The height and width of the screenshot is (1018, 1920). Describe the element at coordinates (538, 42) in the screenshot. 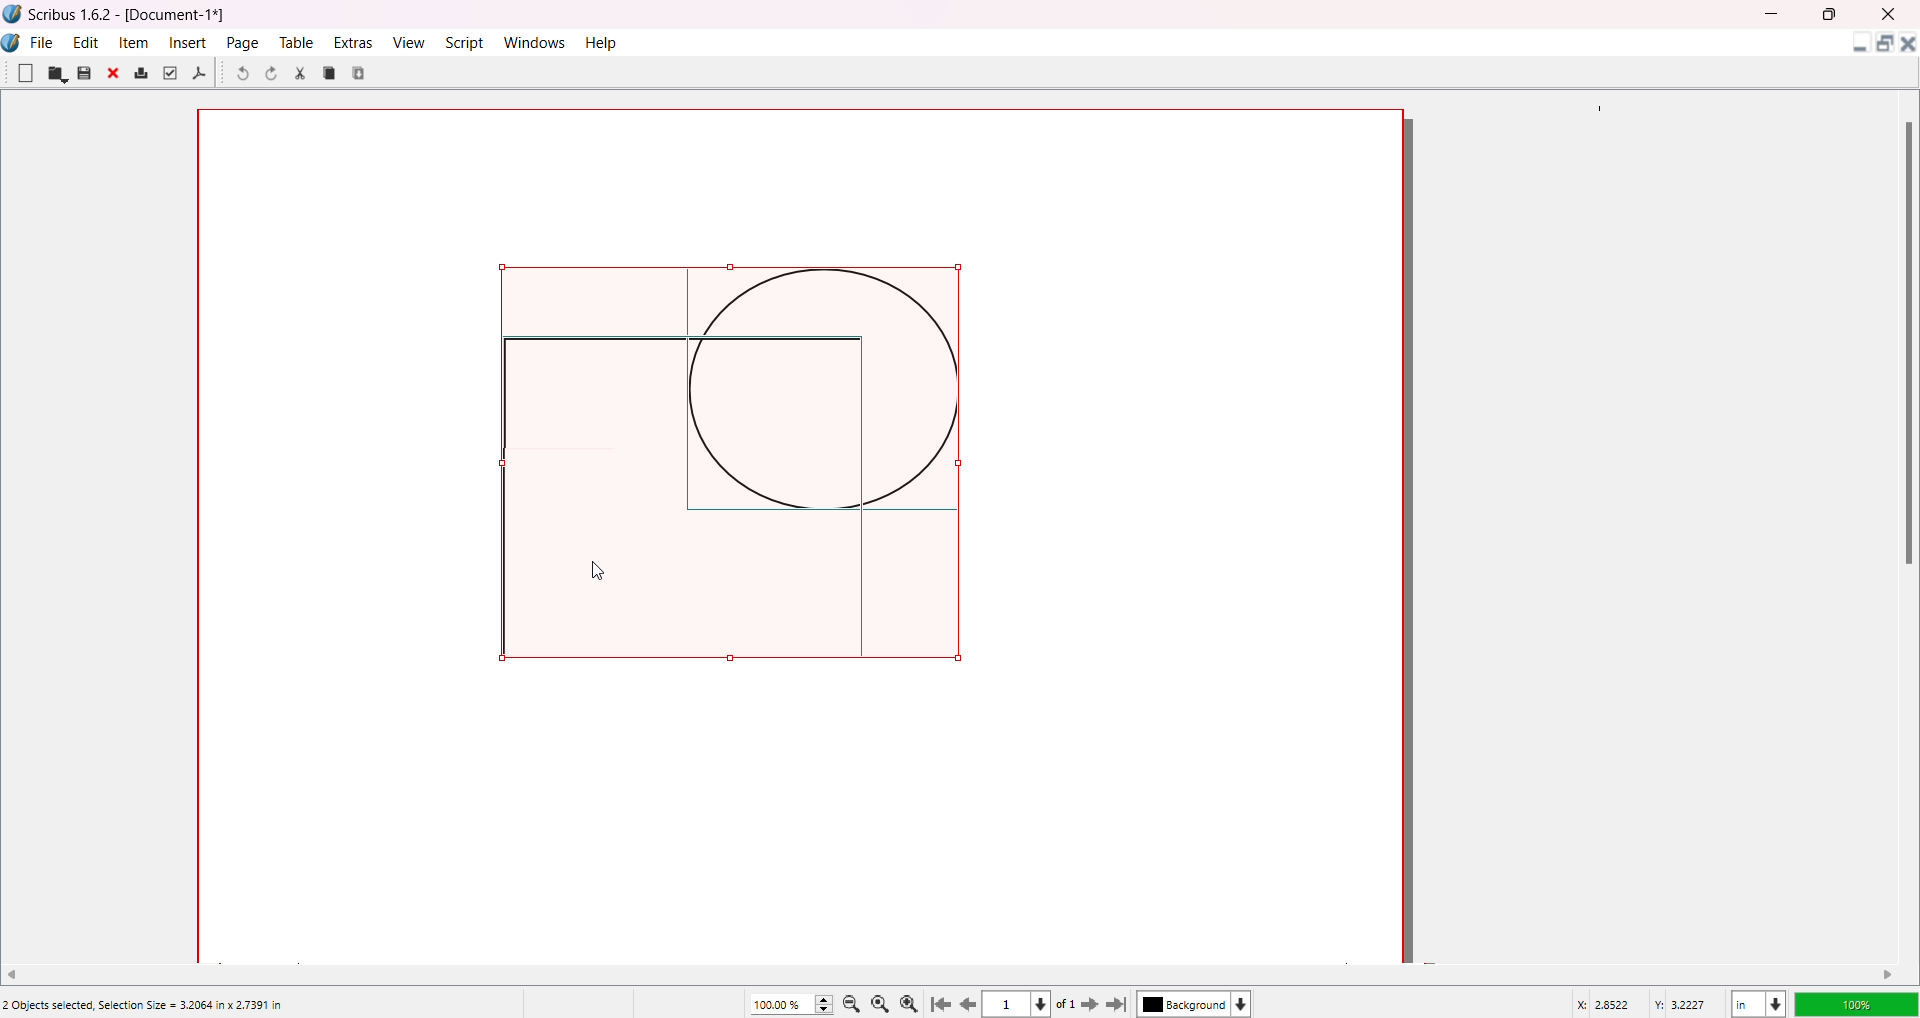

I see `Windows` at that location.